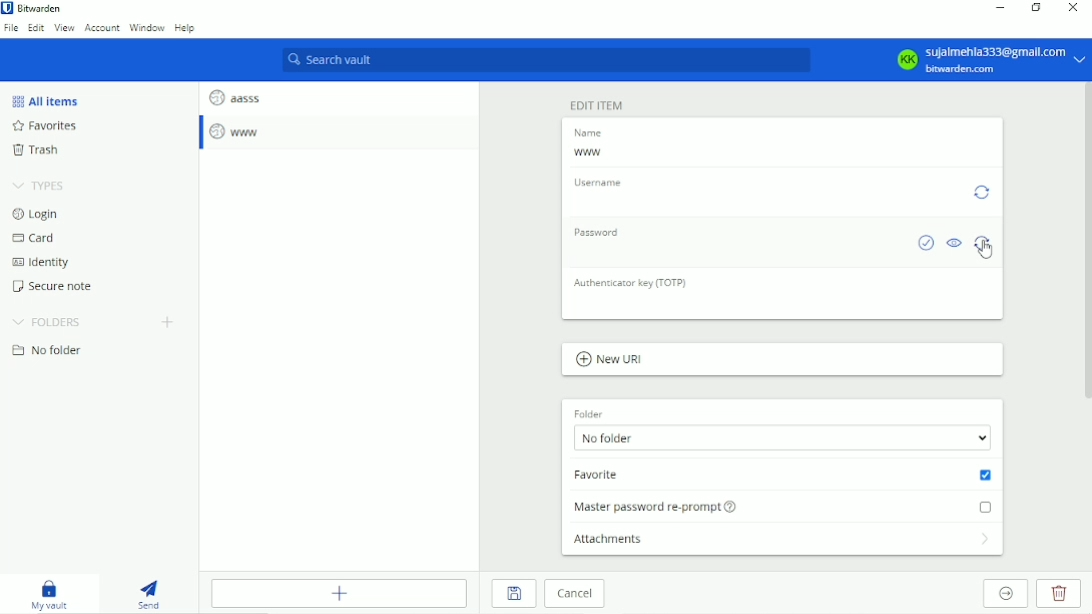 The height and width of the screenshot is (614, 1092). What do you see at coordinates (152, 594) in the screenshot?
I see `Send` at bounding box center [152, 594].